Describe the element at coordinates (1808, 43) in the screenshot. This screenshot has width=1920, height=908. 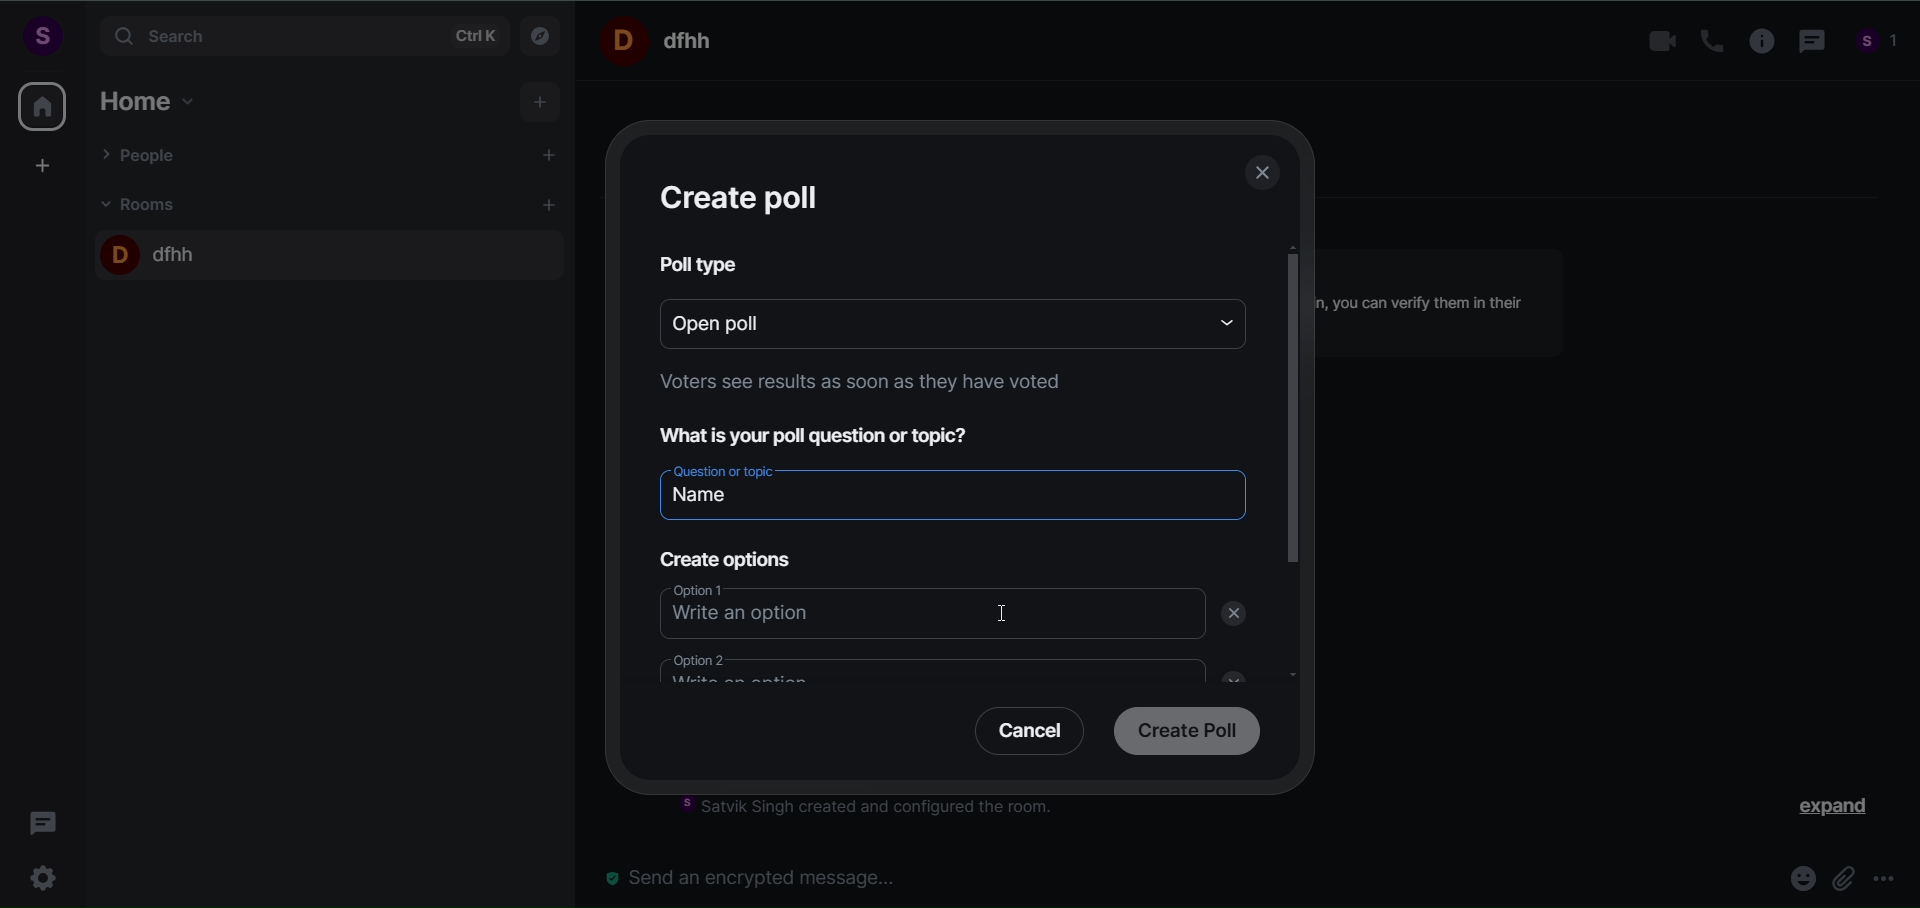
I see `thread` at that location.